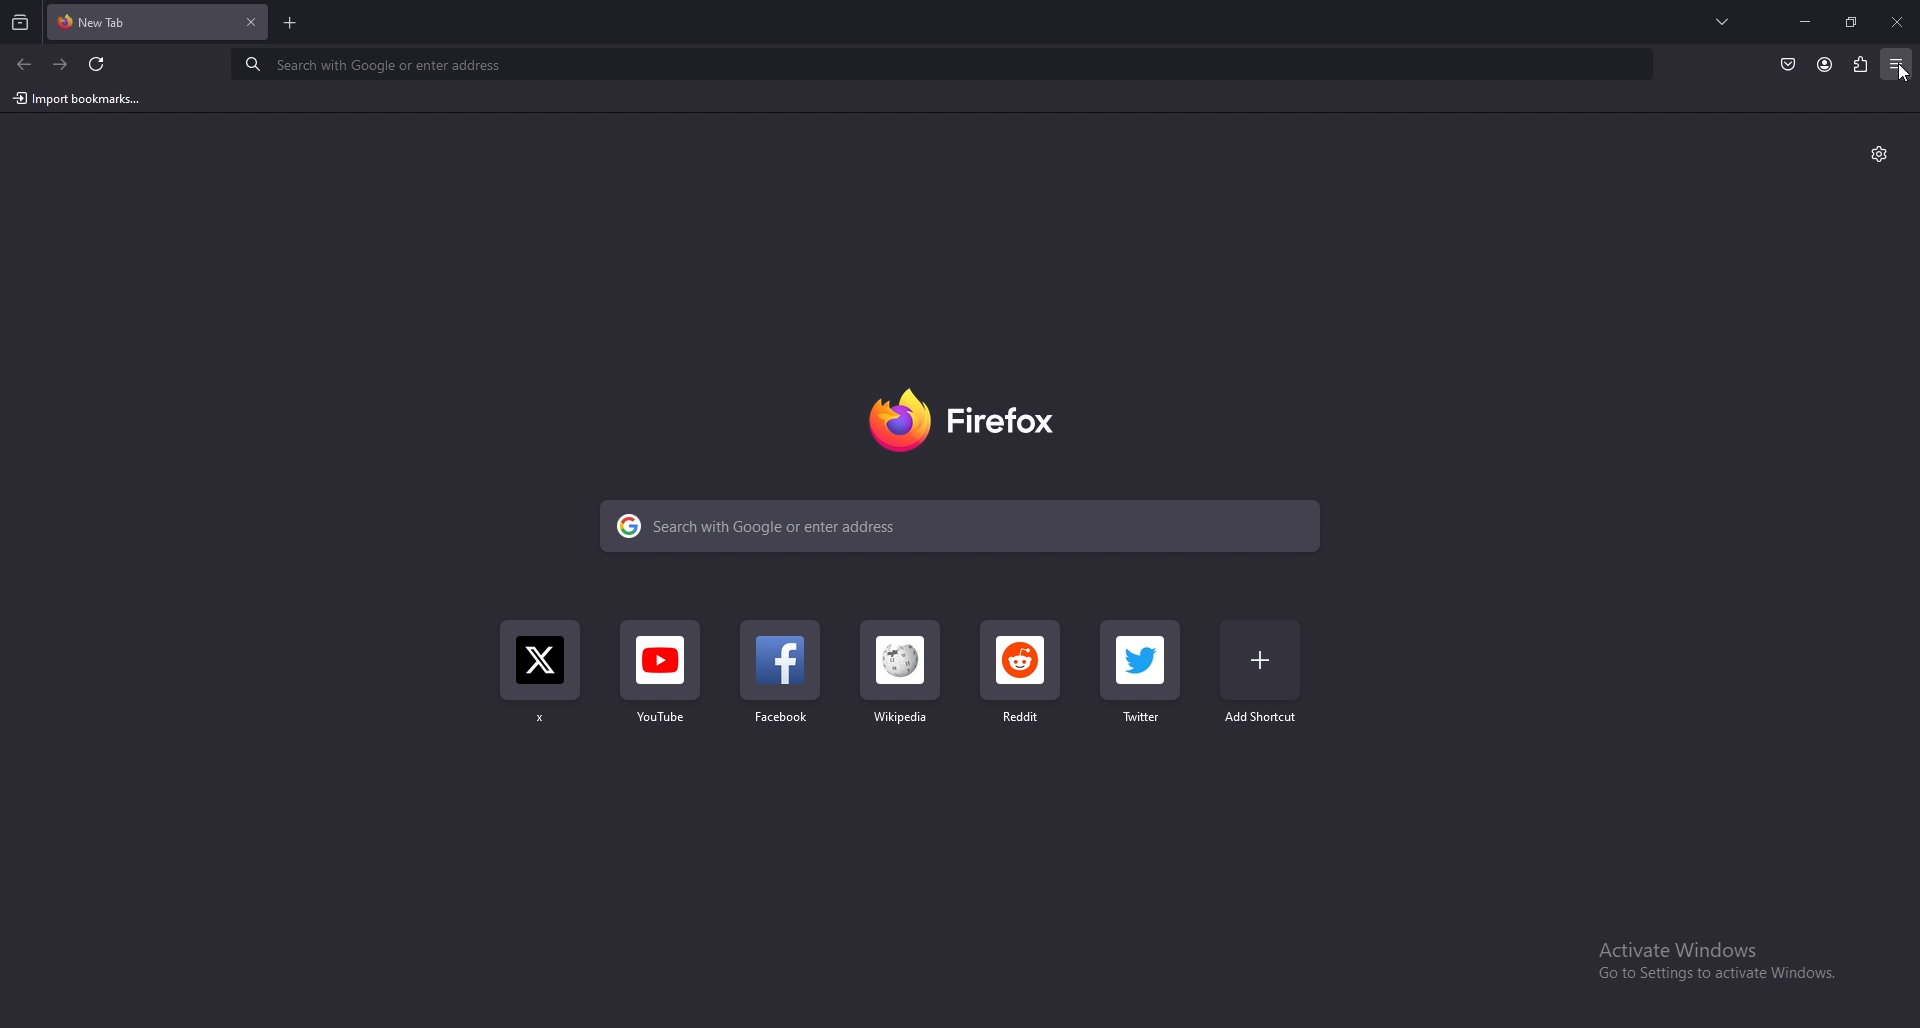 Image resolution: width=1920 pixels, height=1028 pixels. What do you see at coordinates (288, 22) in the screenshot?
I see `add tab` at bounding box center [288, 22].